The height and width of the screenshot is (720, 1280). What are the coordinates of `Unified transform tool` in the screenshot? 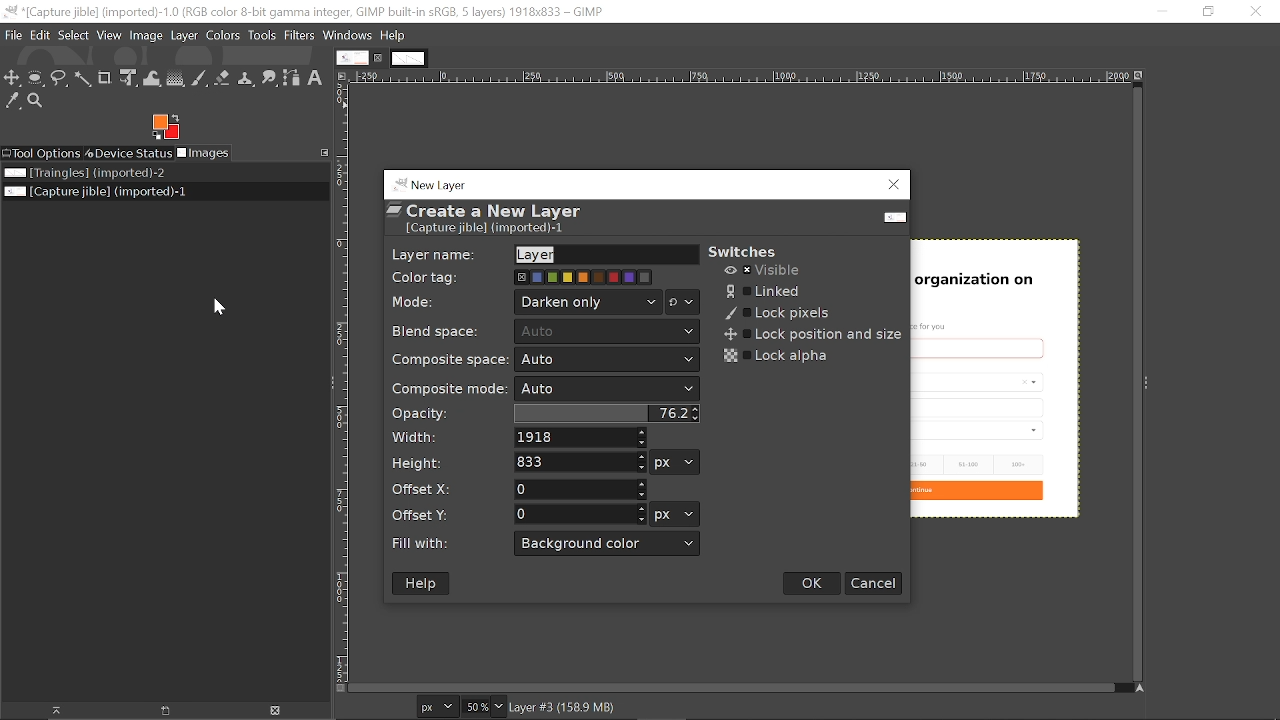 It's located at (128, 78).